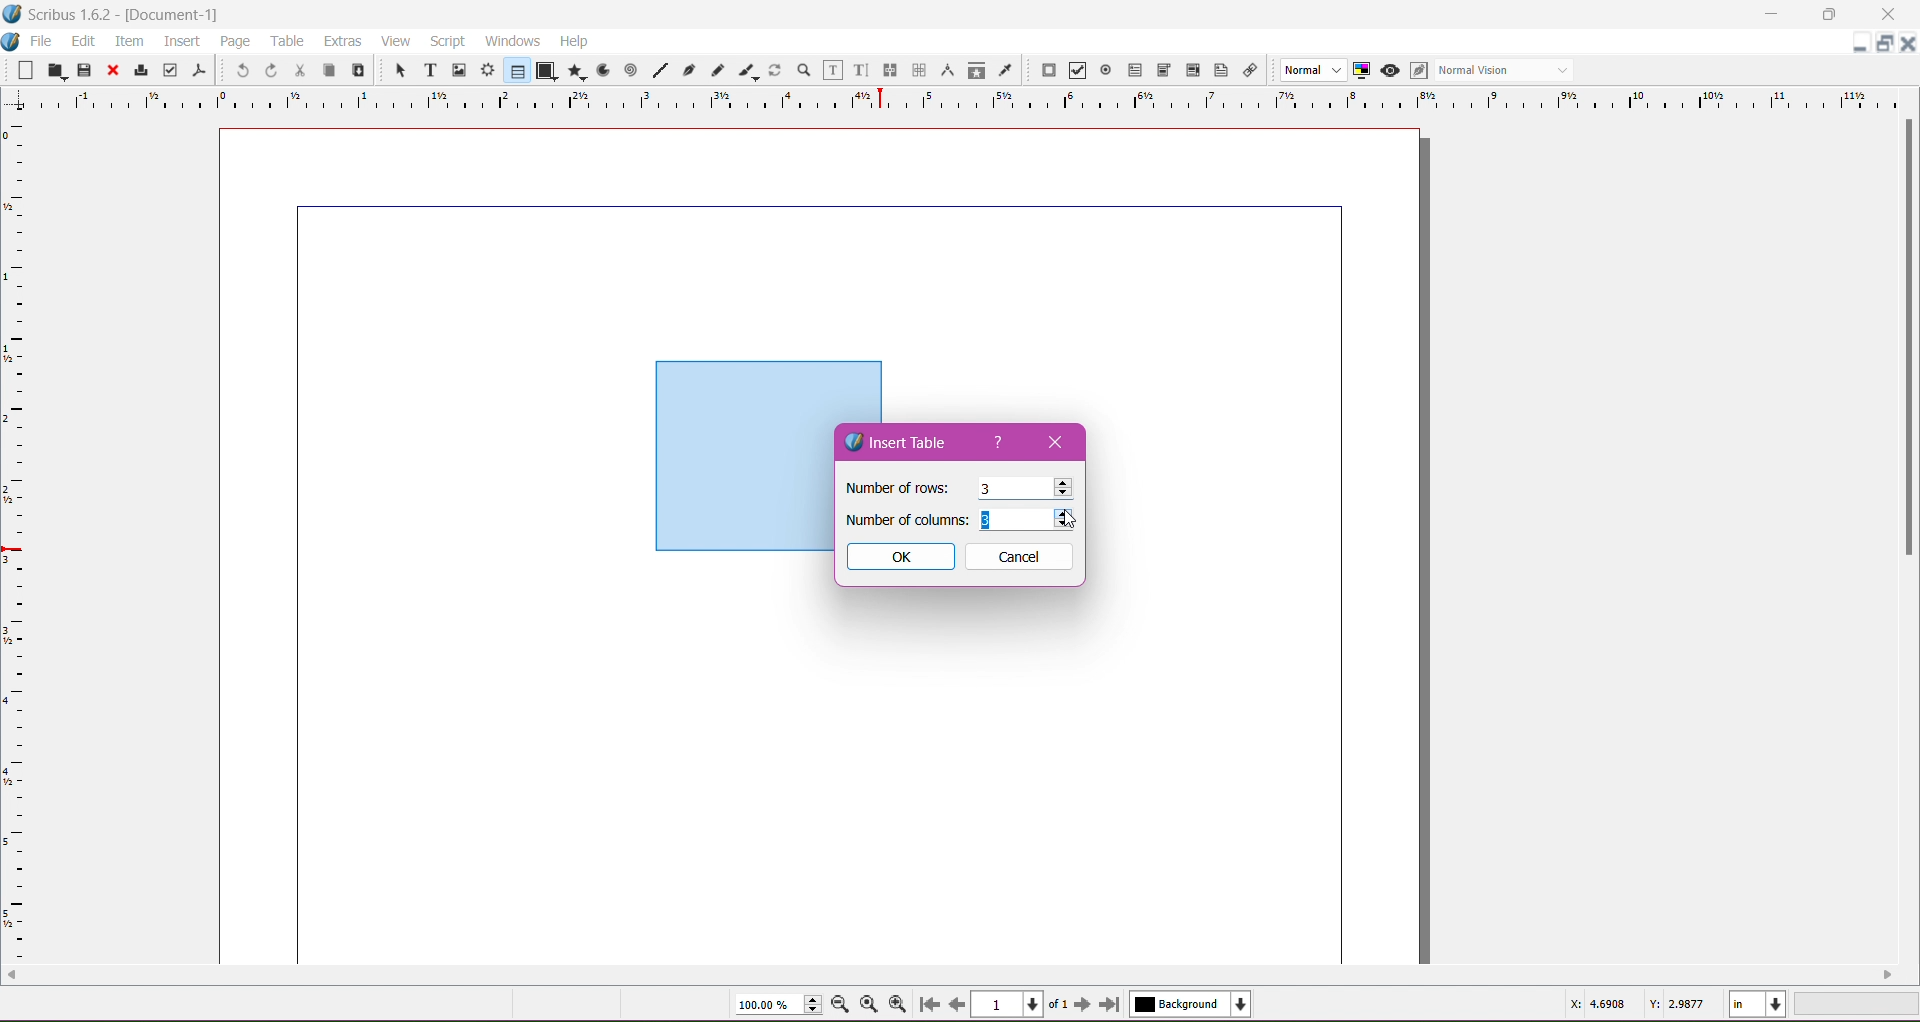  I want to click on Calligraphic Line, so click(747, 68).